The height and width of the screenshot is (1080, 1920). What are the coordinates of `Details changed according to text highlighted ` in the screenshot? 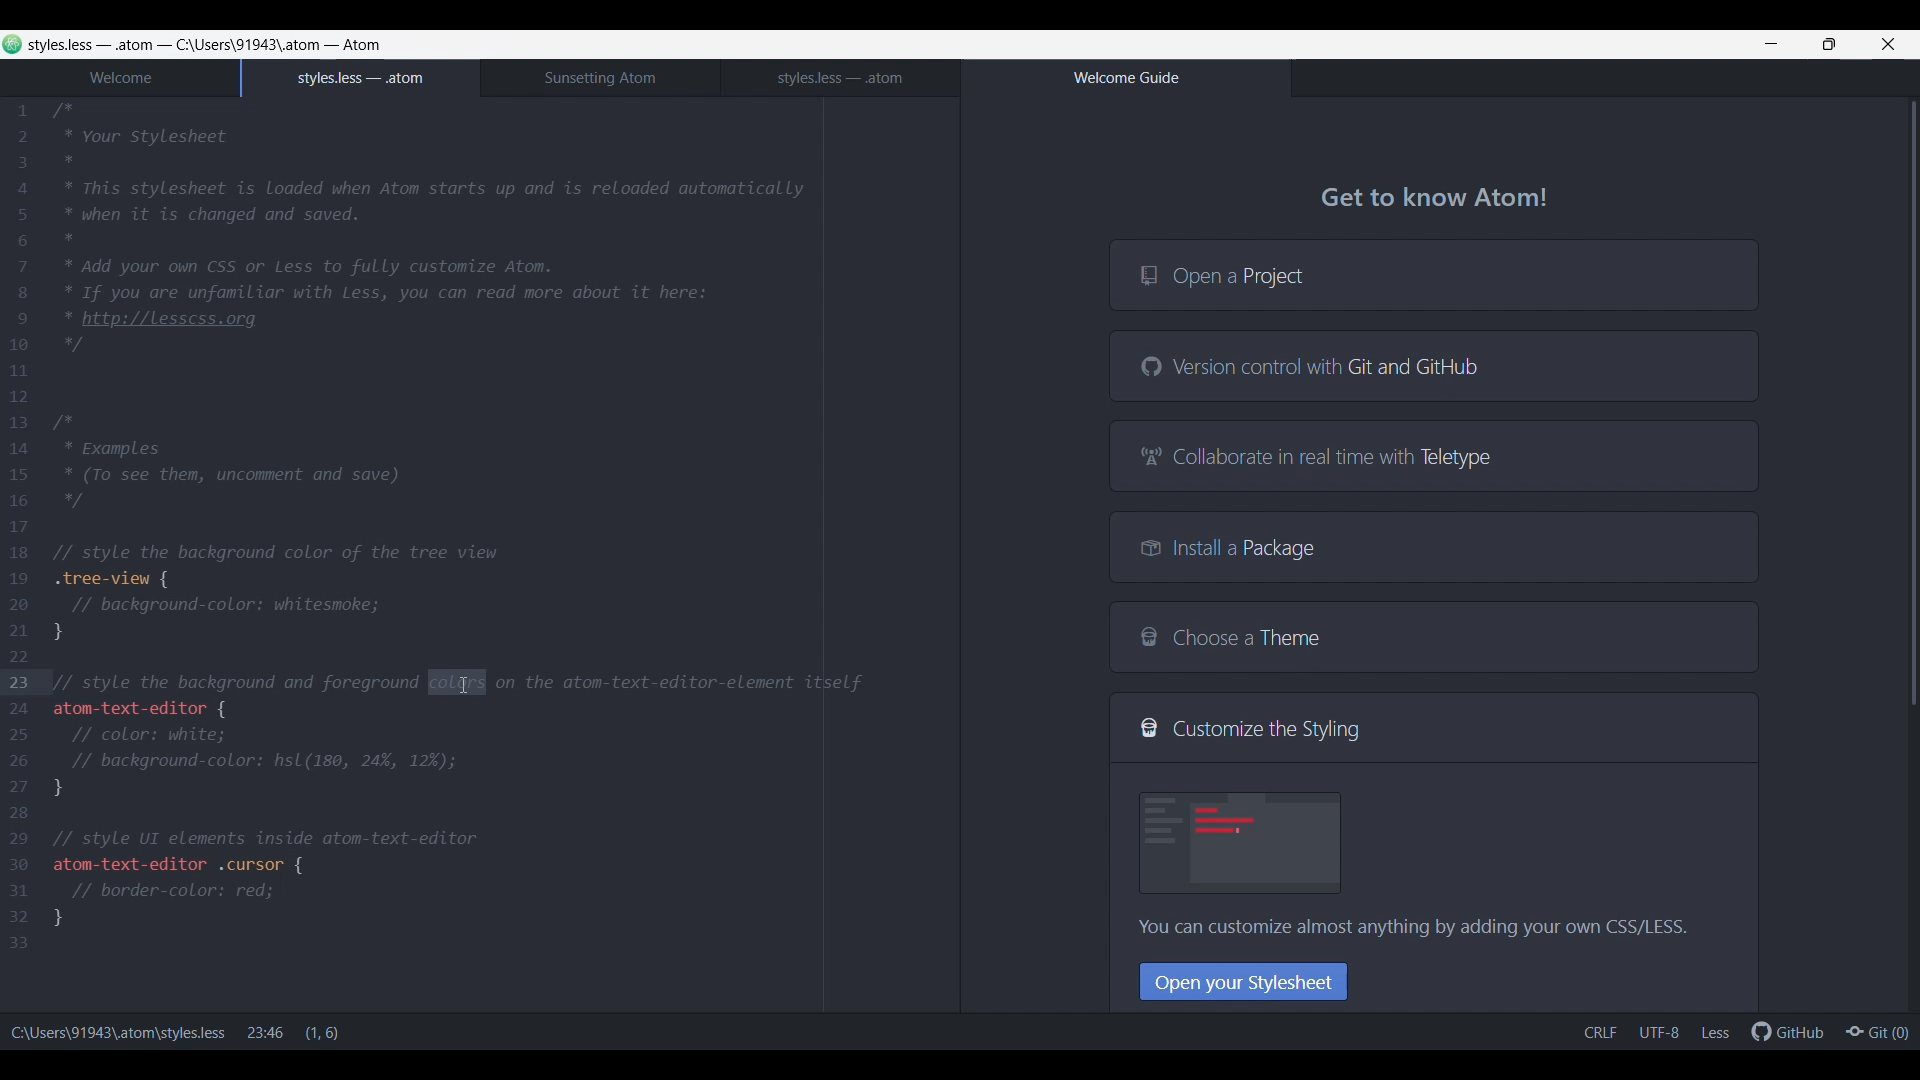 It's located at (290, 1031).